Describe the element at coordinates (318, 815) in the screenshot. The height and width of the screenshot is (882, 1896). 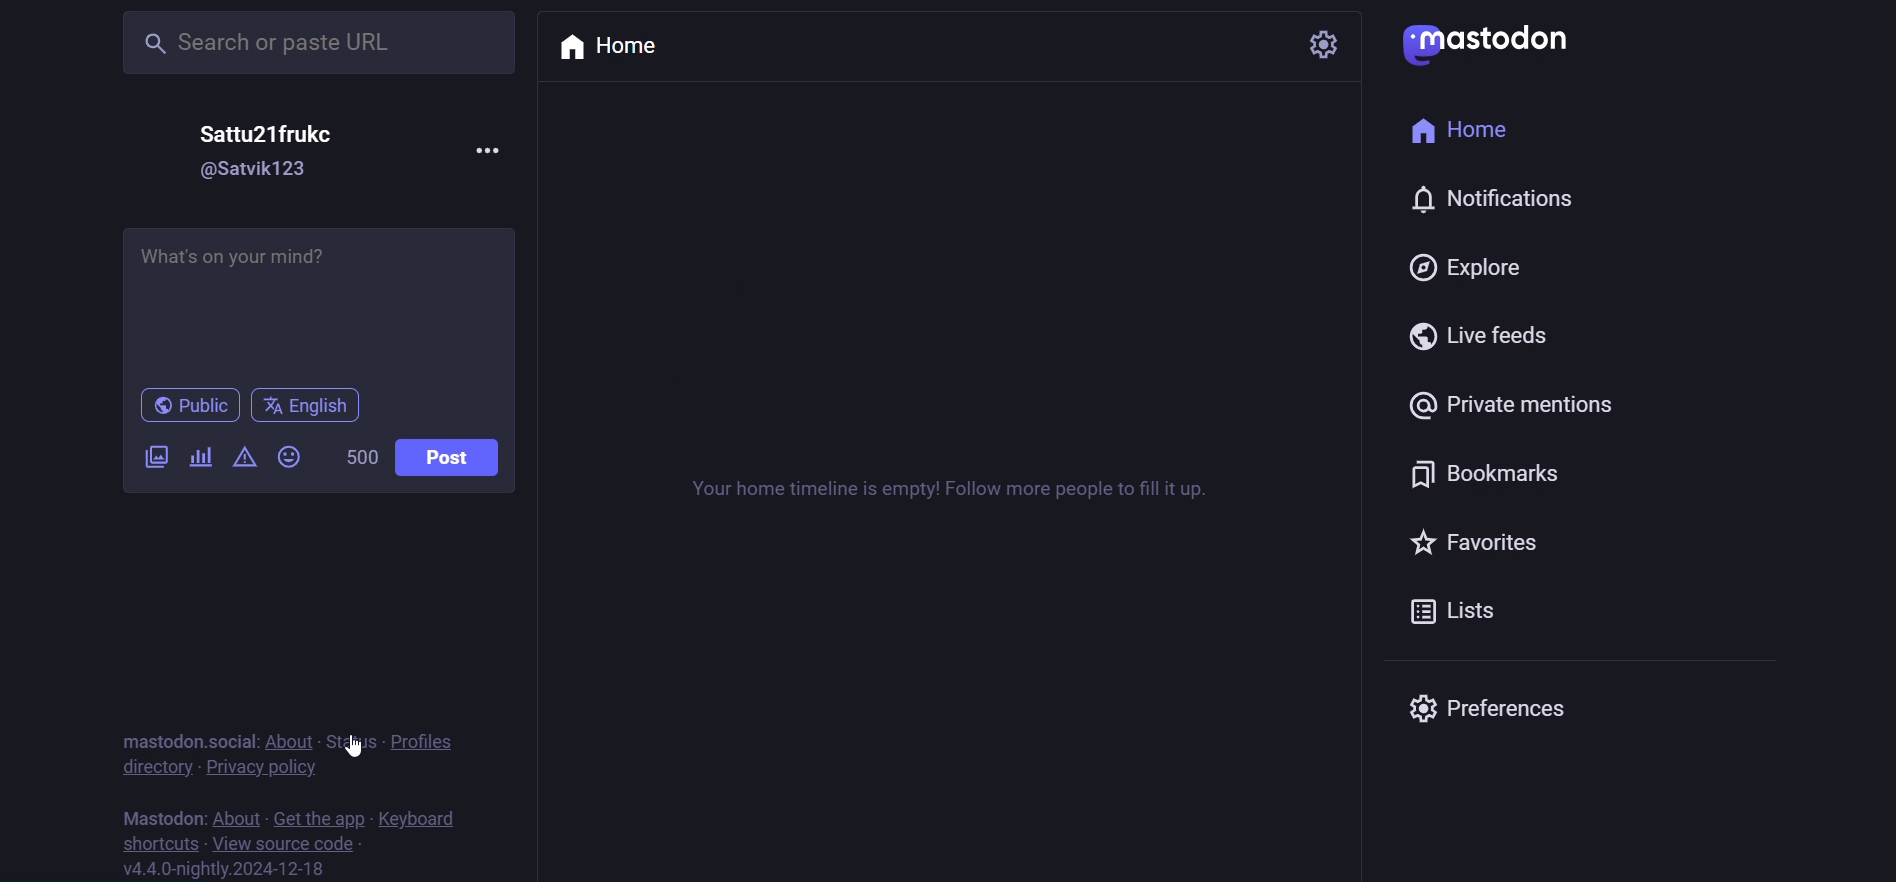
I see `get the app` at that location.